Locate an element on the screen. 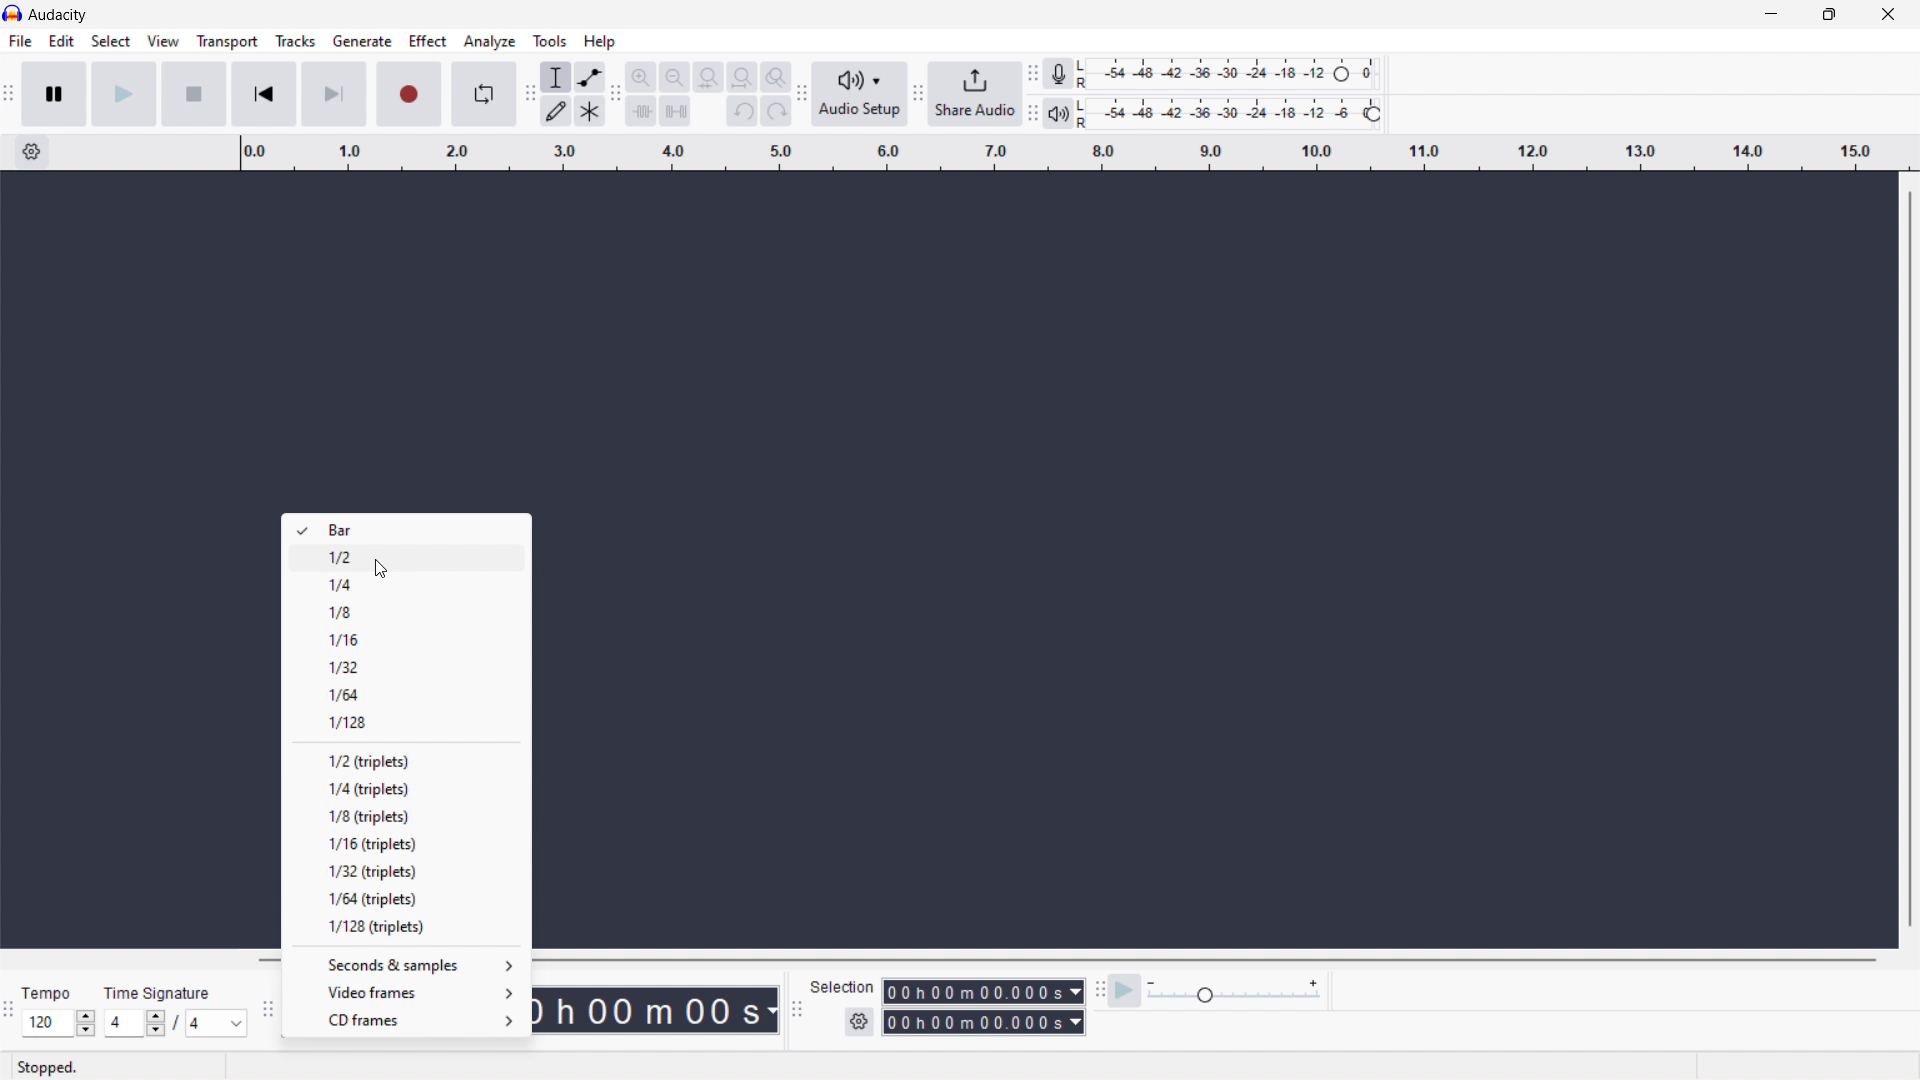 This screenshot has width=1920, height=1080. selection toolbar is located at coordinates (798, 1010).